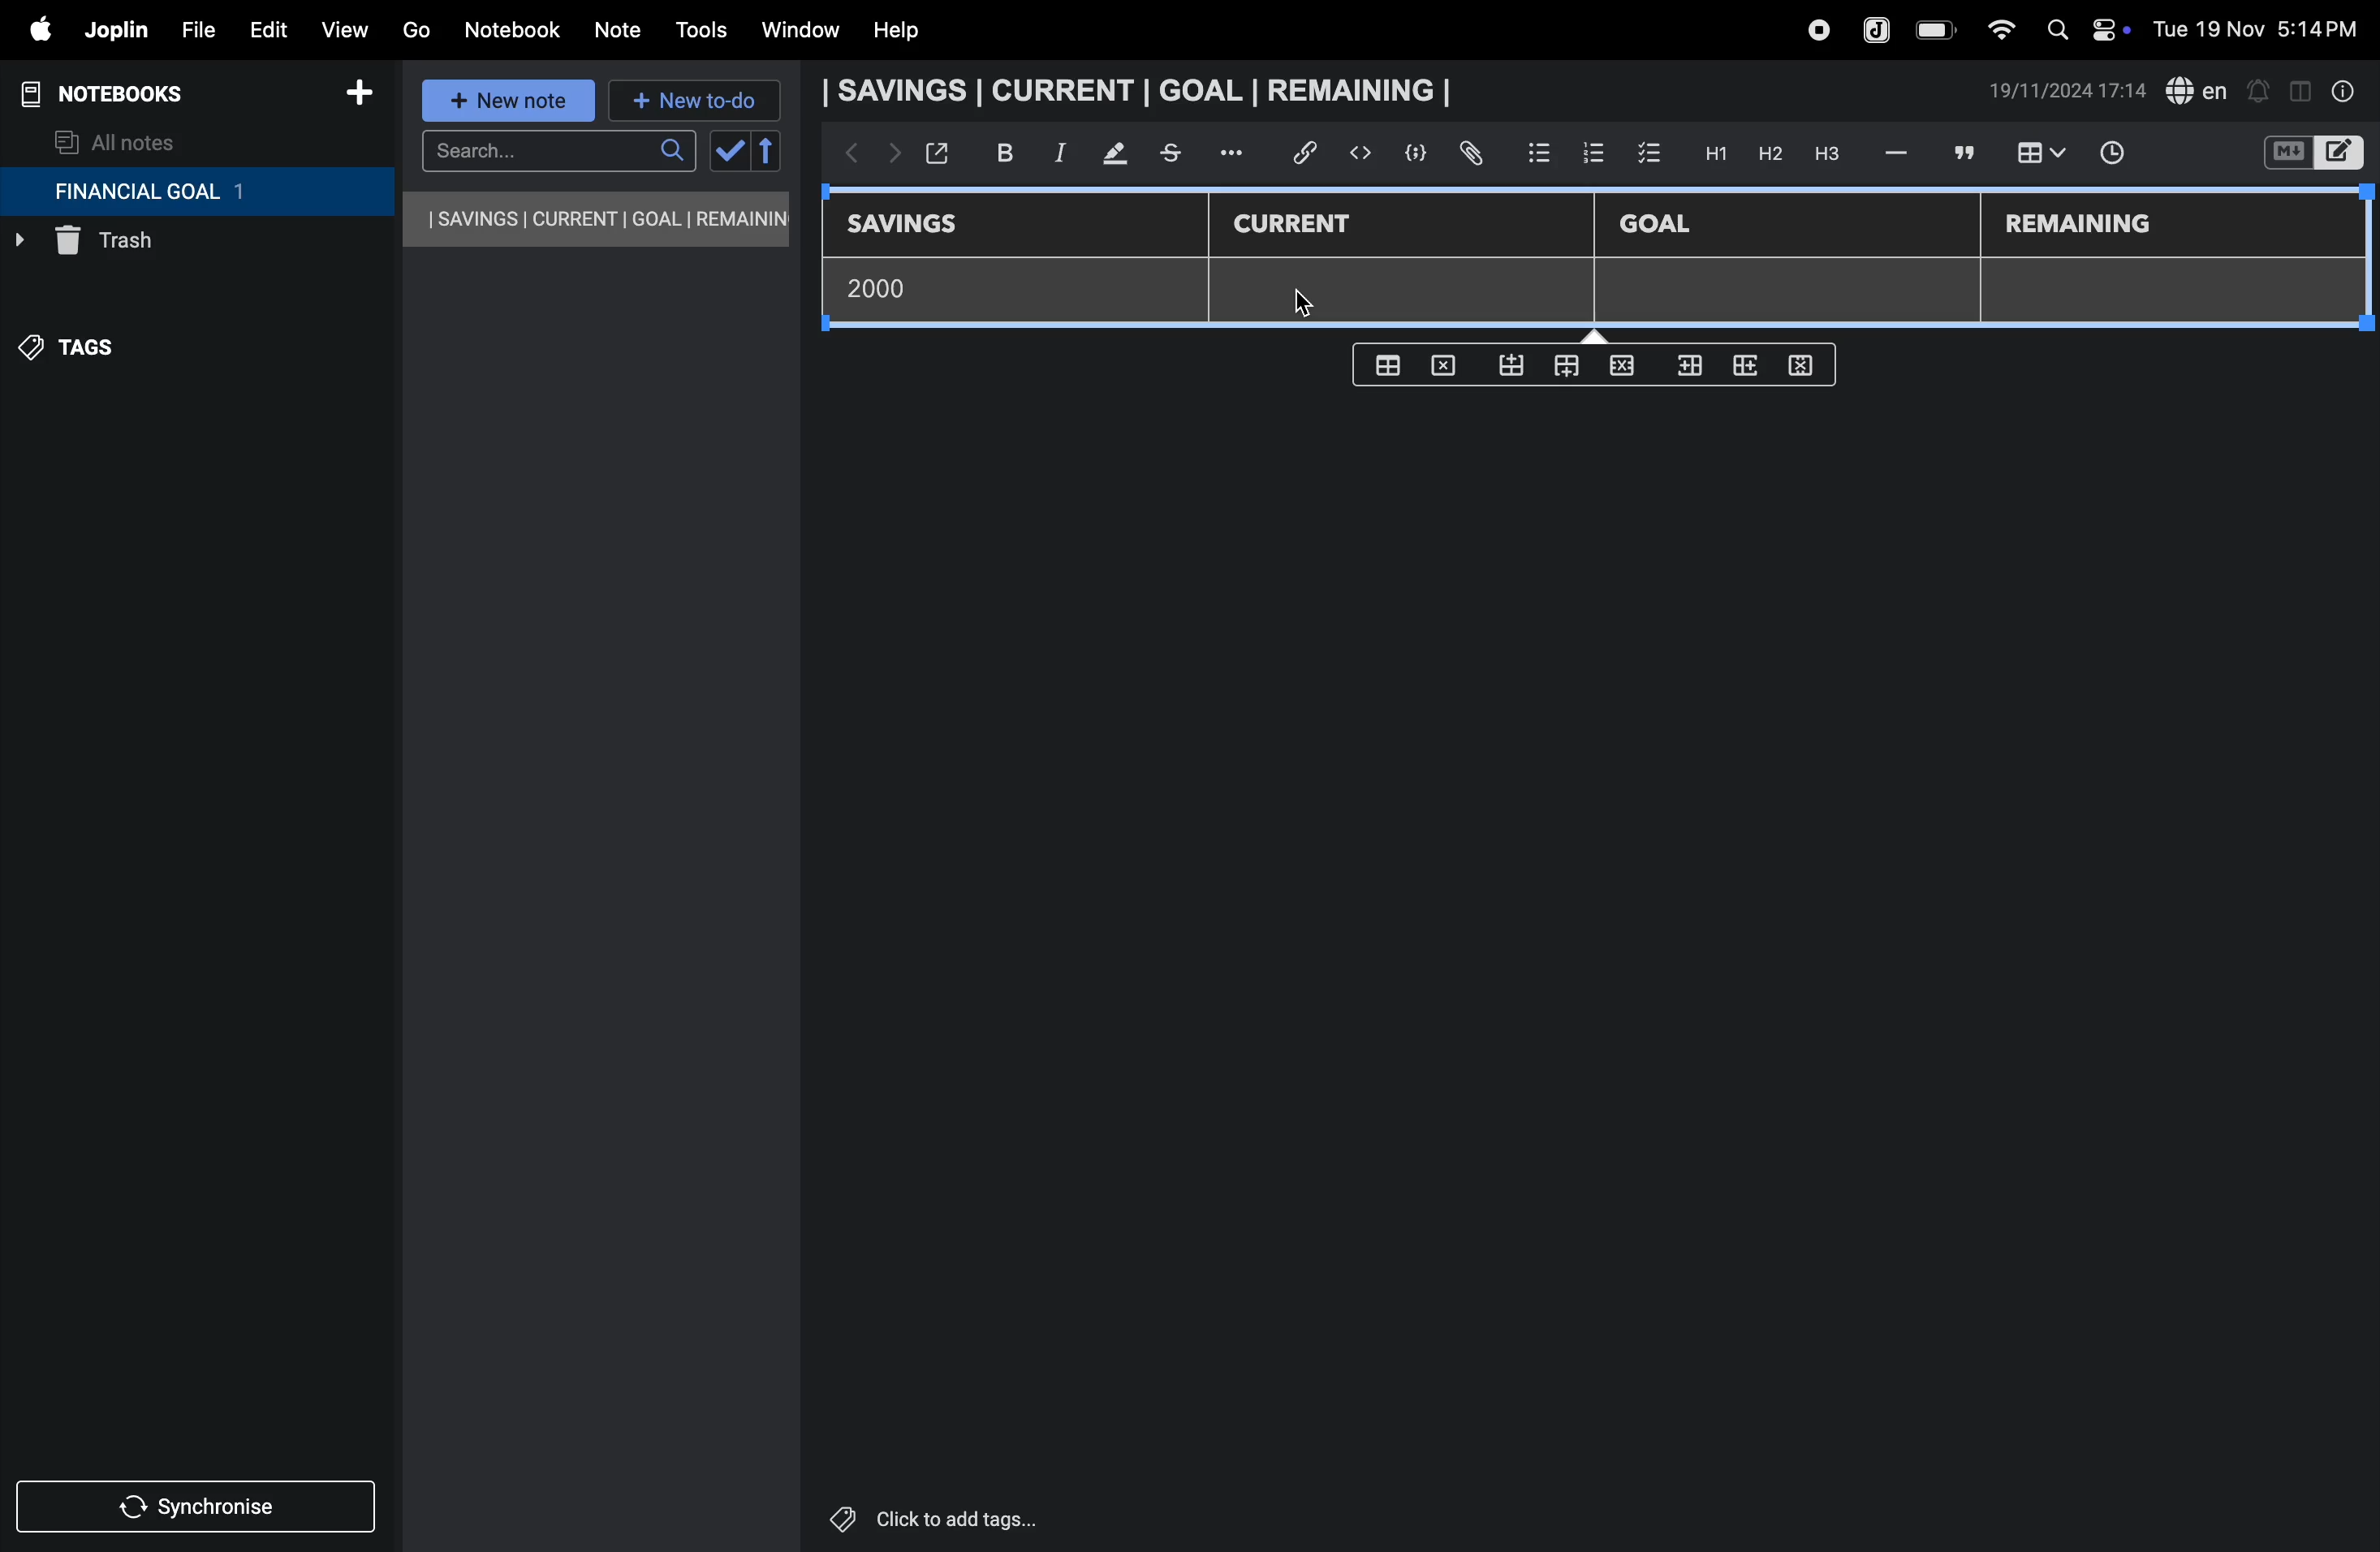  I want to click on delete rows, so click(1802, 364).